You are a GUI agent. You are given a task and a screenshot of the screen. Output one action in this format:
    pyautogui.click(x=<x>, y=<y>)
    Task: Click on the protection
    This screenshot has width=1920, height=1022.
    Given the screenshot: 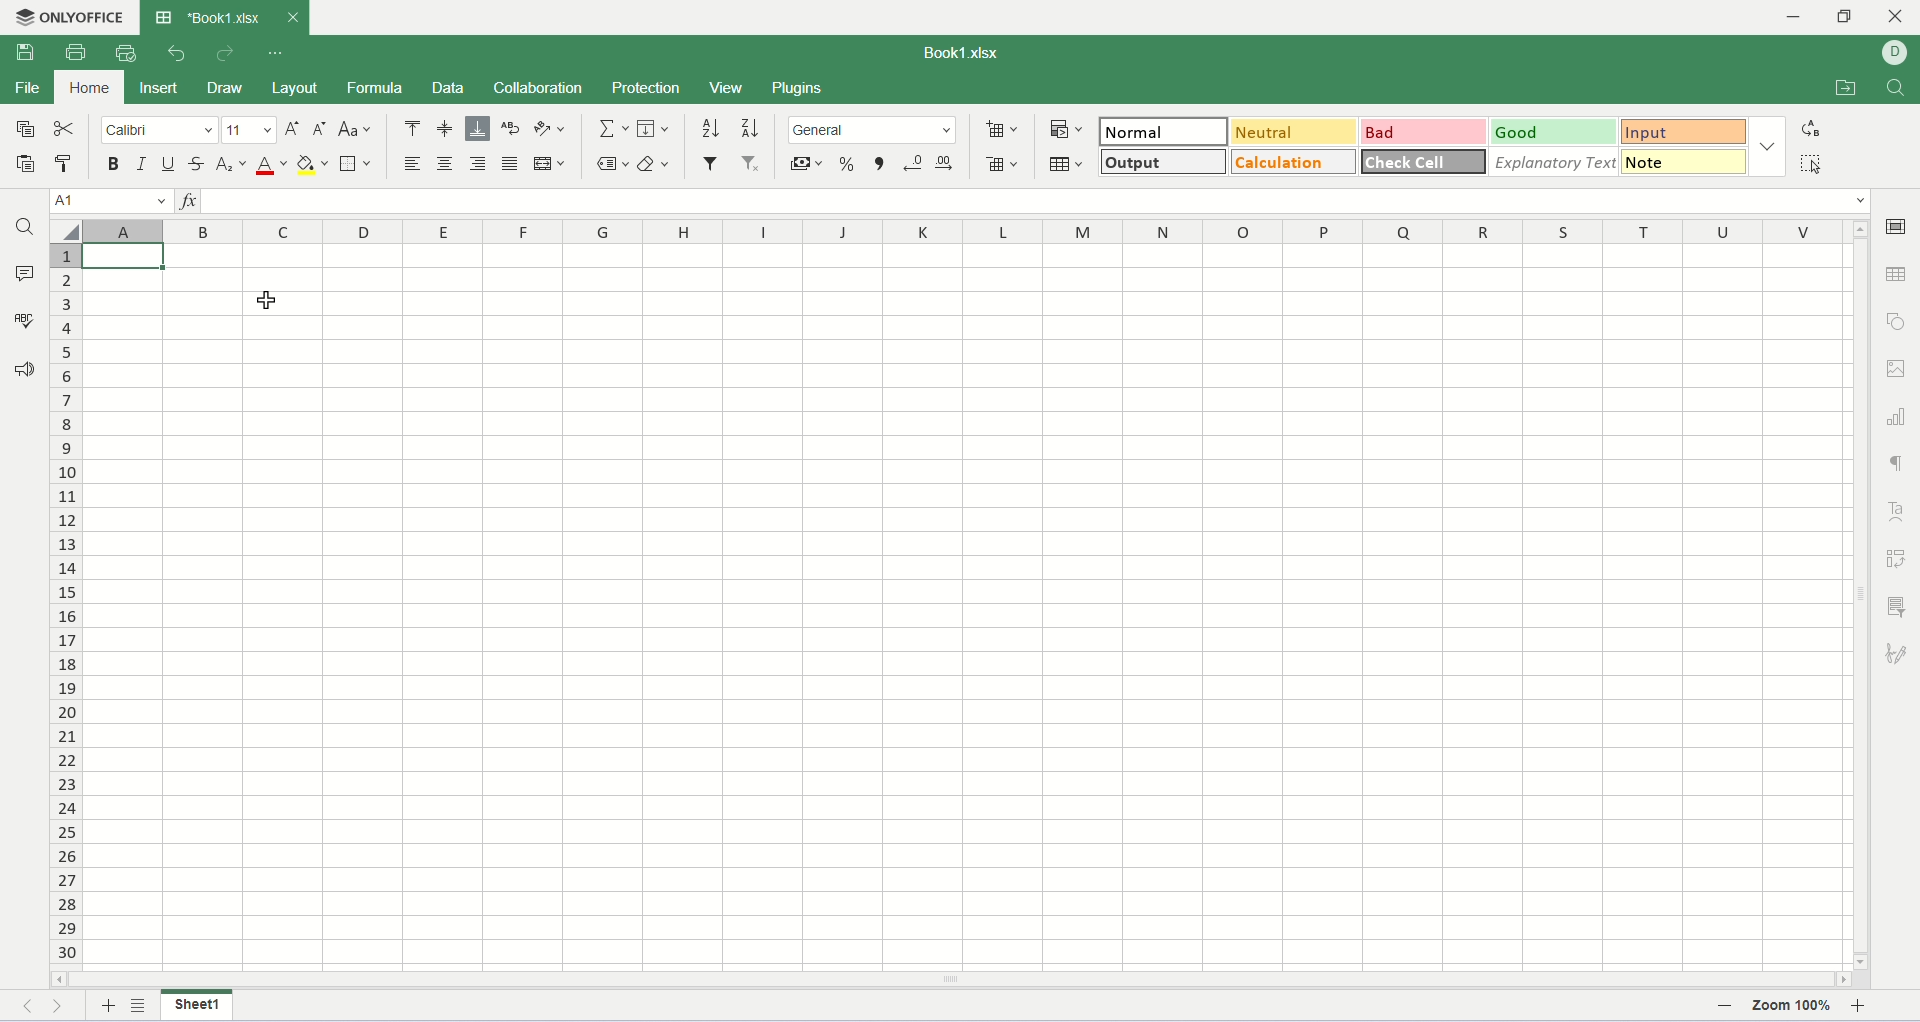 What is the action you would take?
    pyautogui.click(x=648, y=86)
    